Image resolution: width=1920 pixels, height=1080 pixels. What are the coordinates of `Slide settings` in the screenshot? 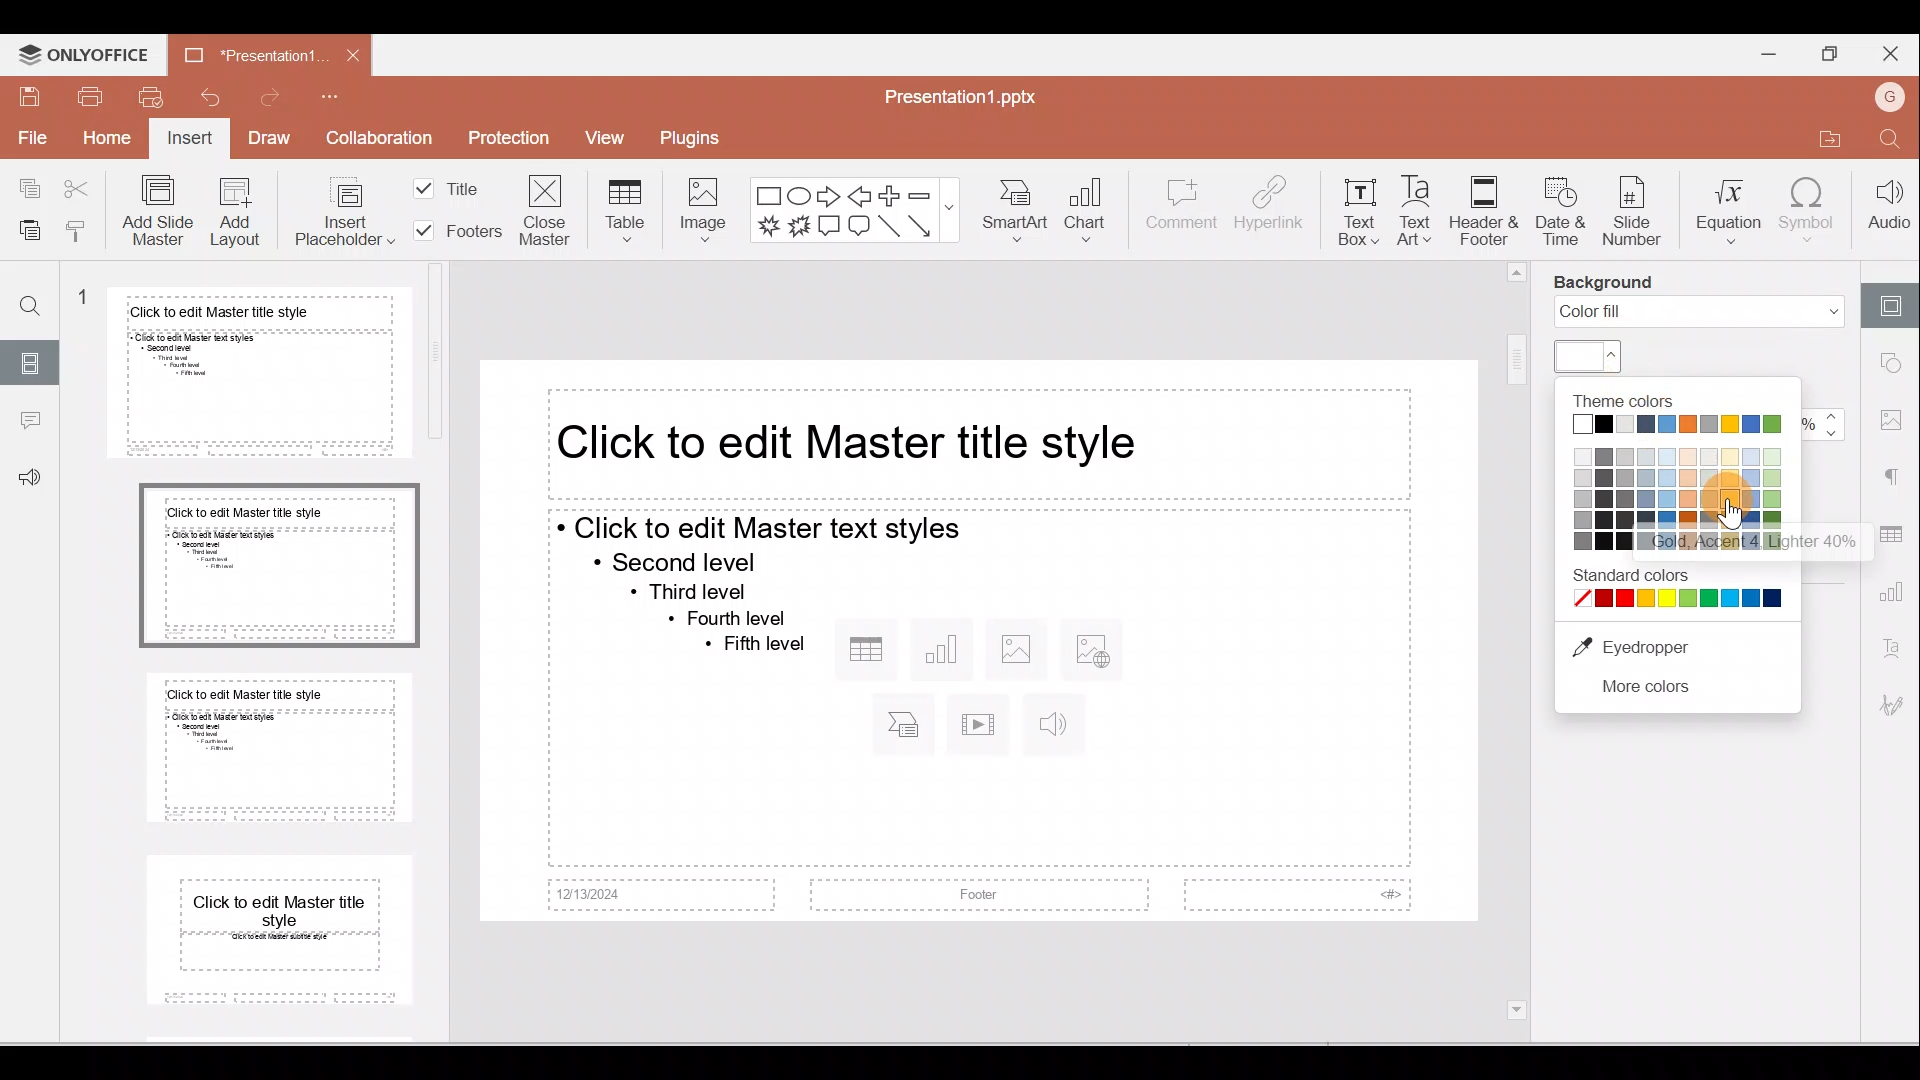 It's located at (1895, 299).